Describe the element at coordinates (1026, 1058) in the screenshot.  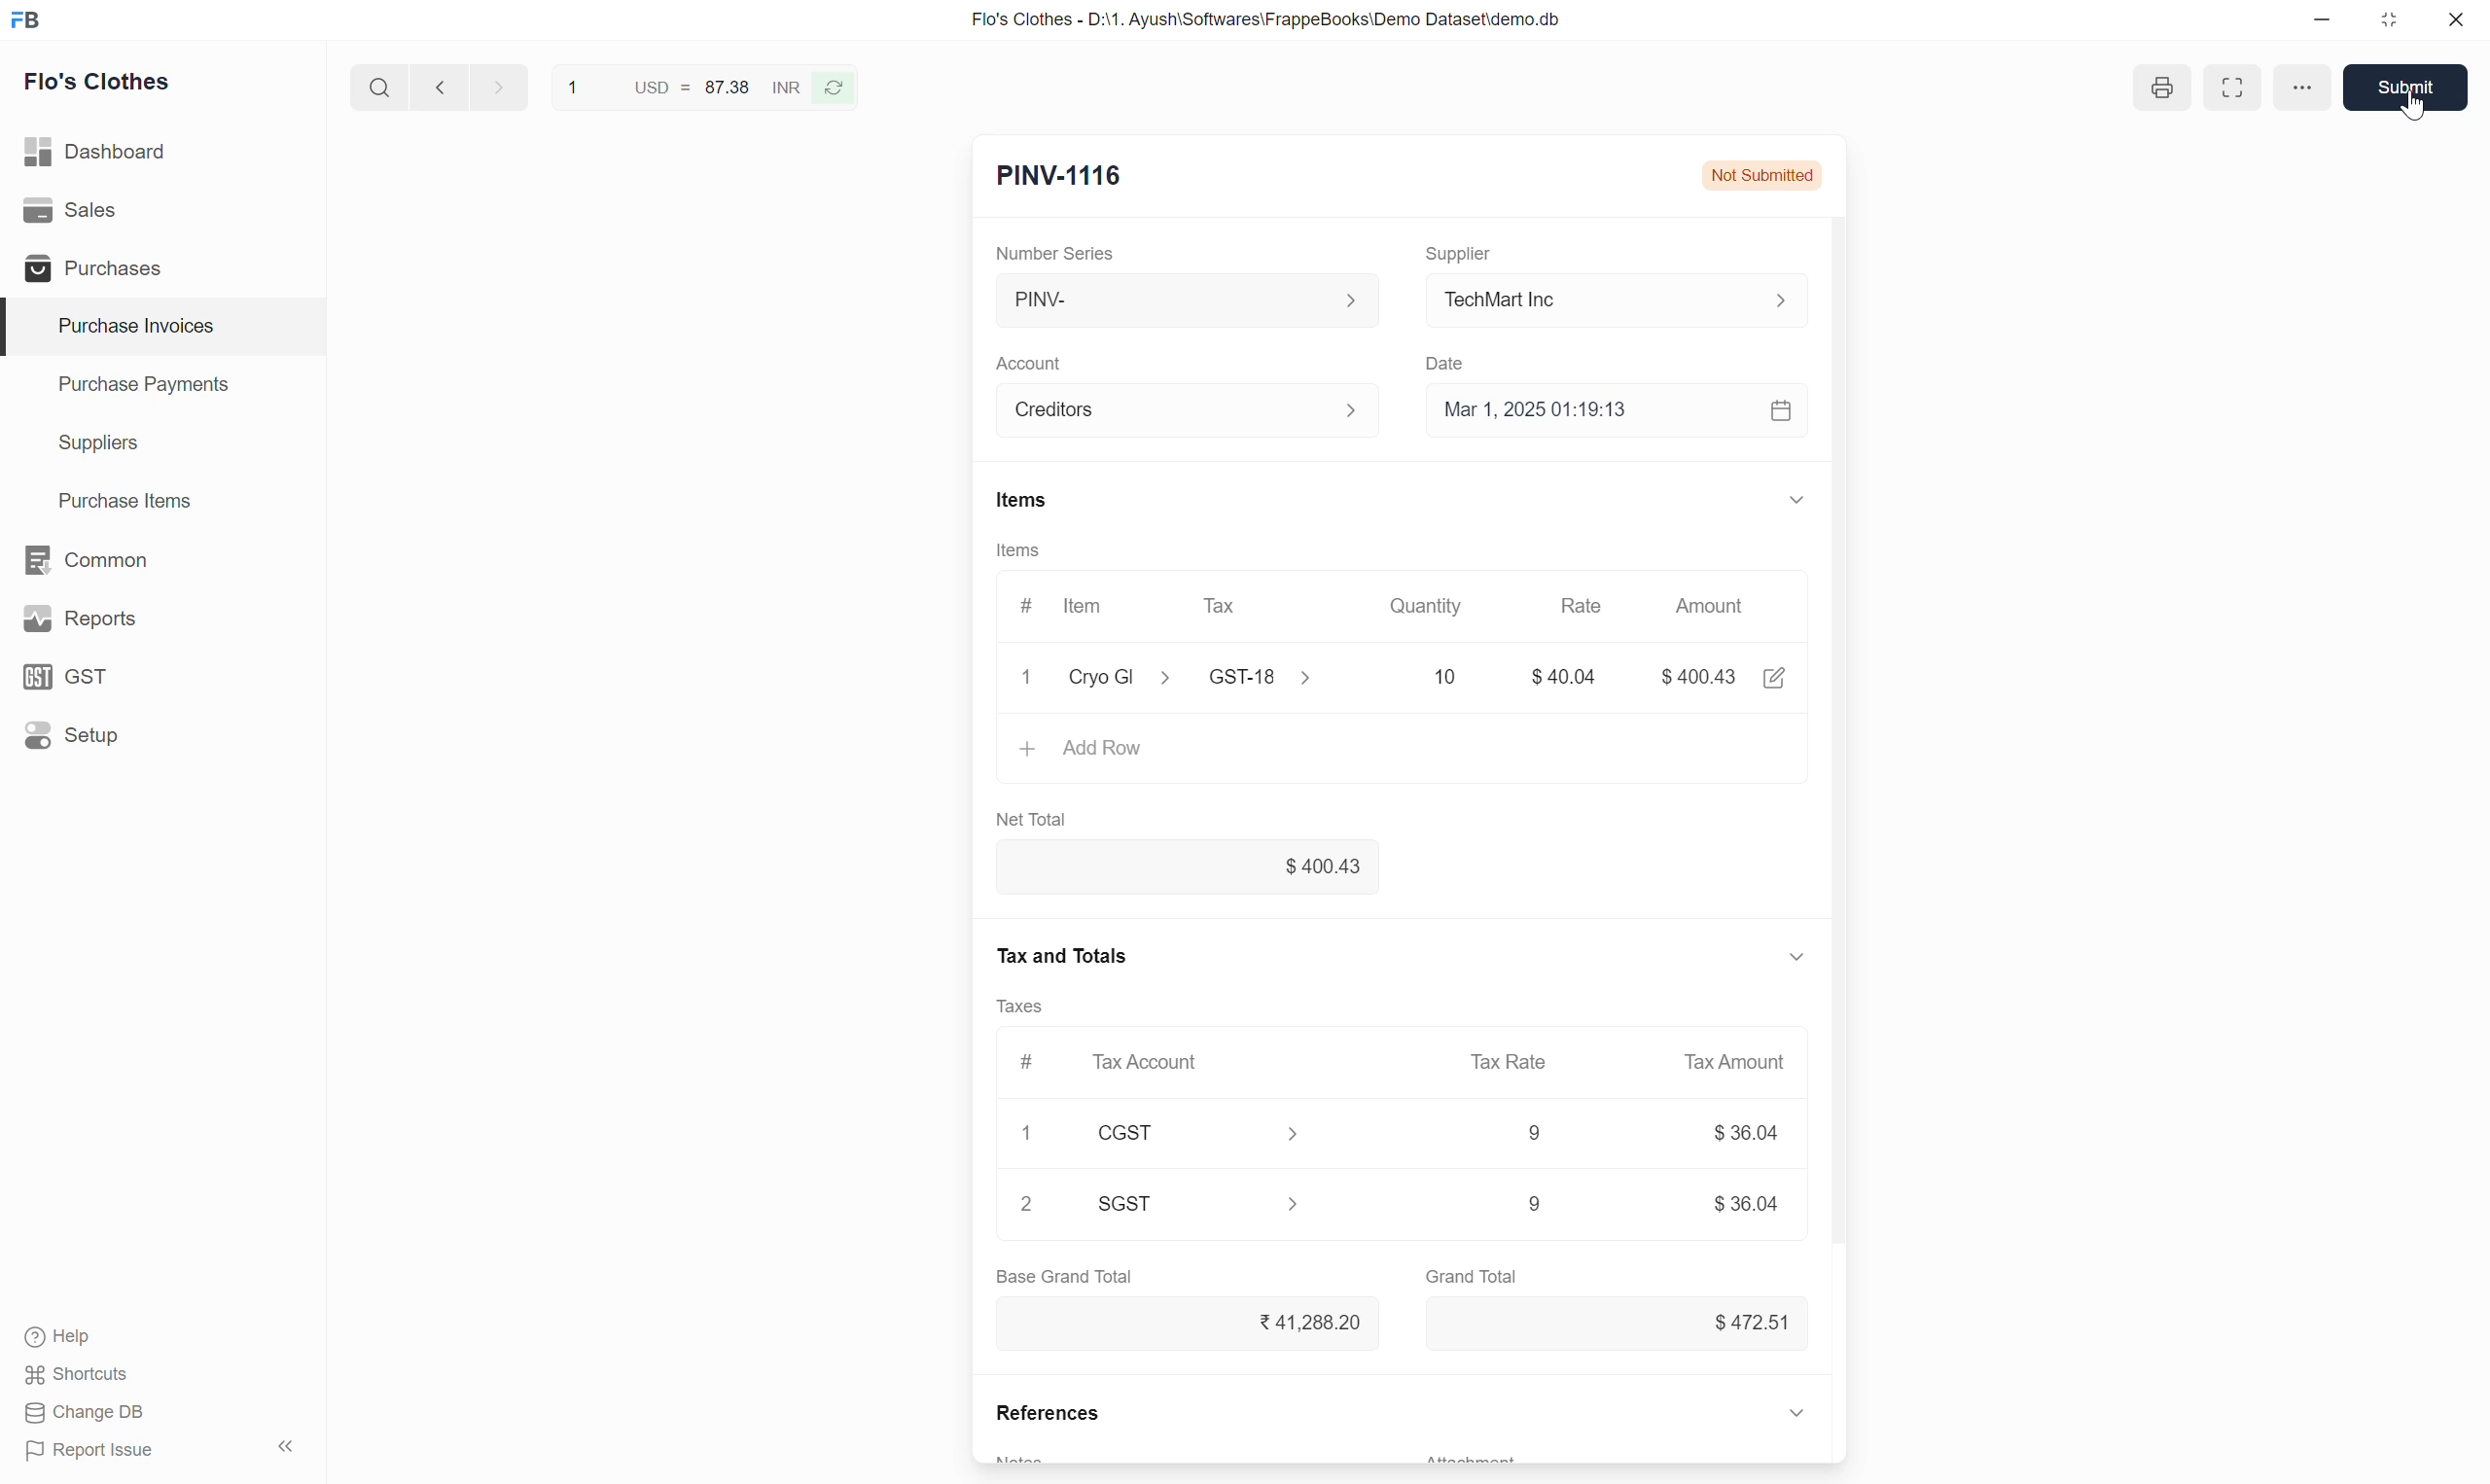
I see `#` at that location.